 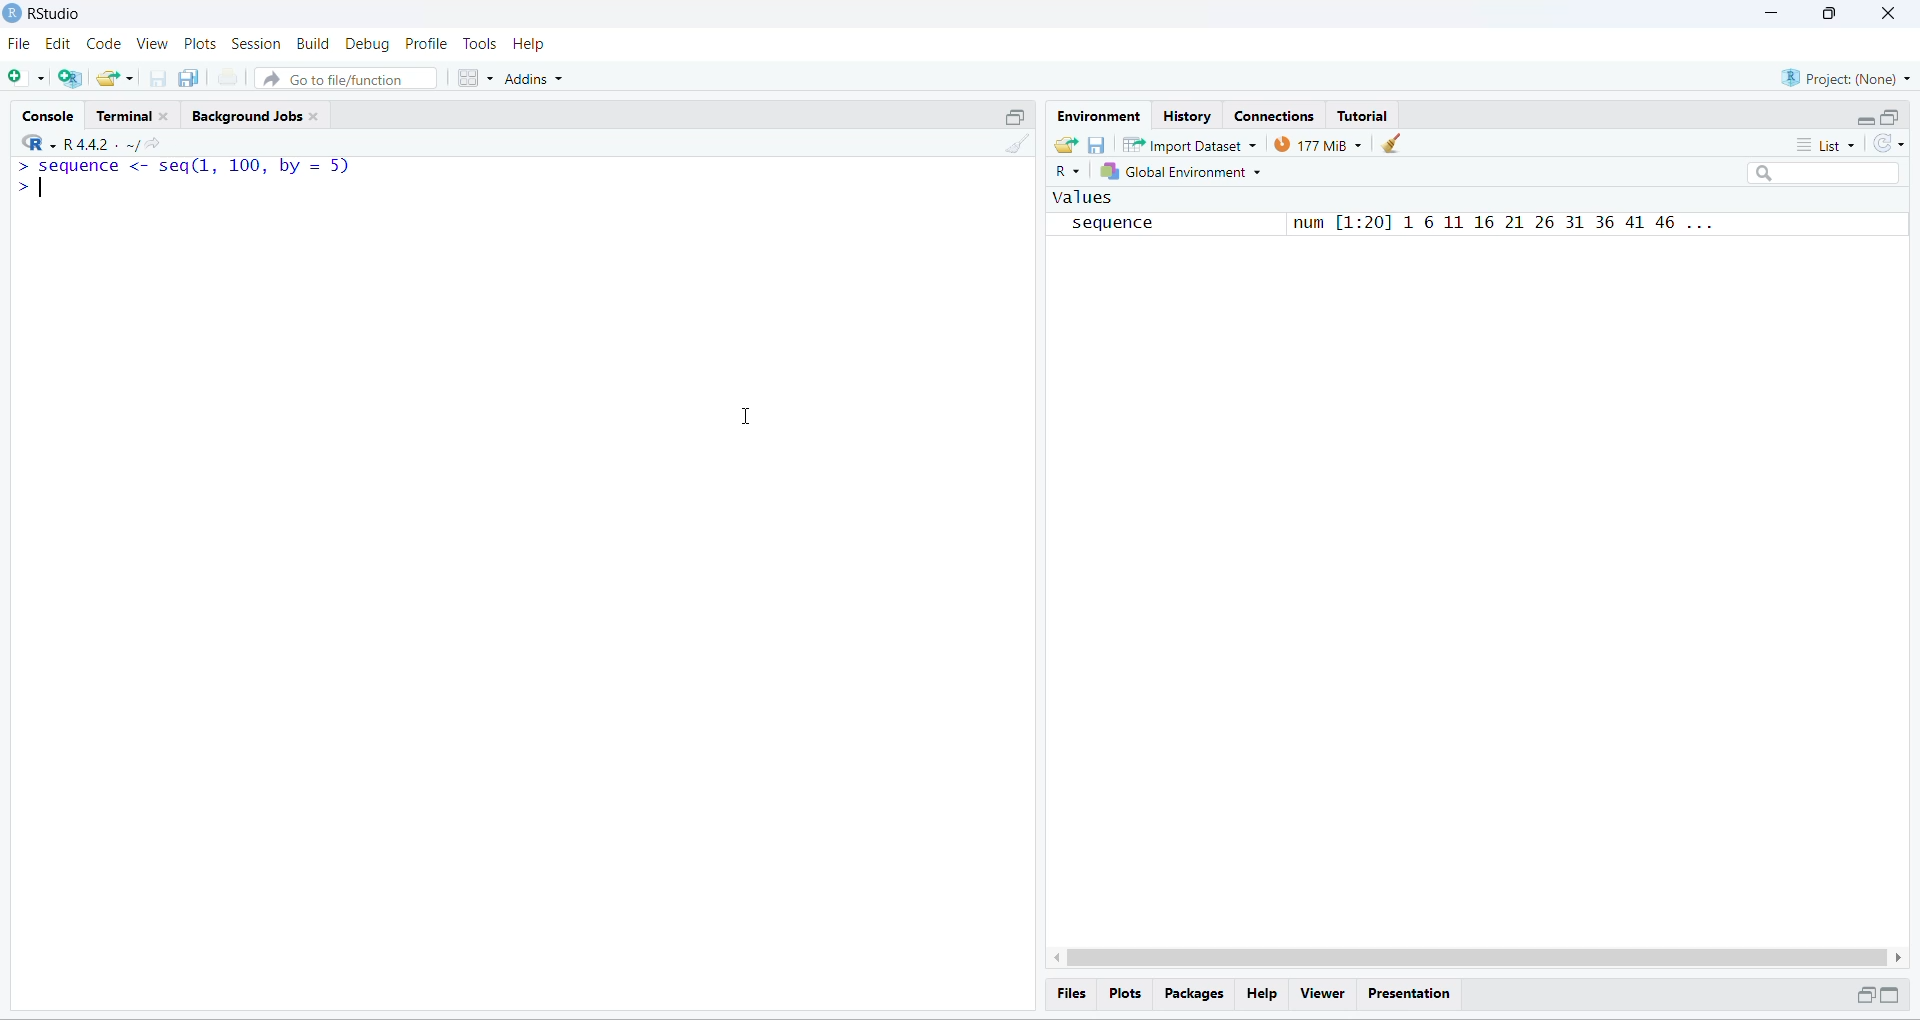 What do you see at coordinates (28, 186) in the screenshot?
I see `>` at bounding box center [28, 186].